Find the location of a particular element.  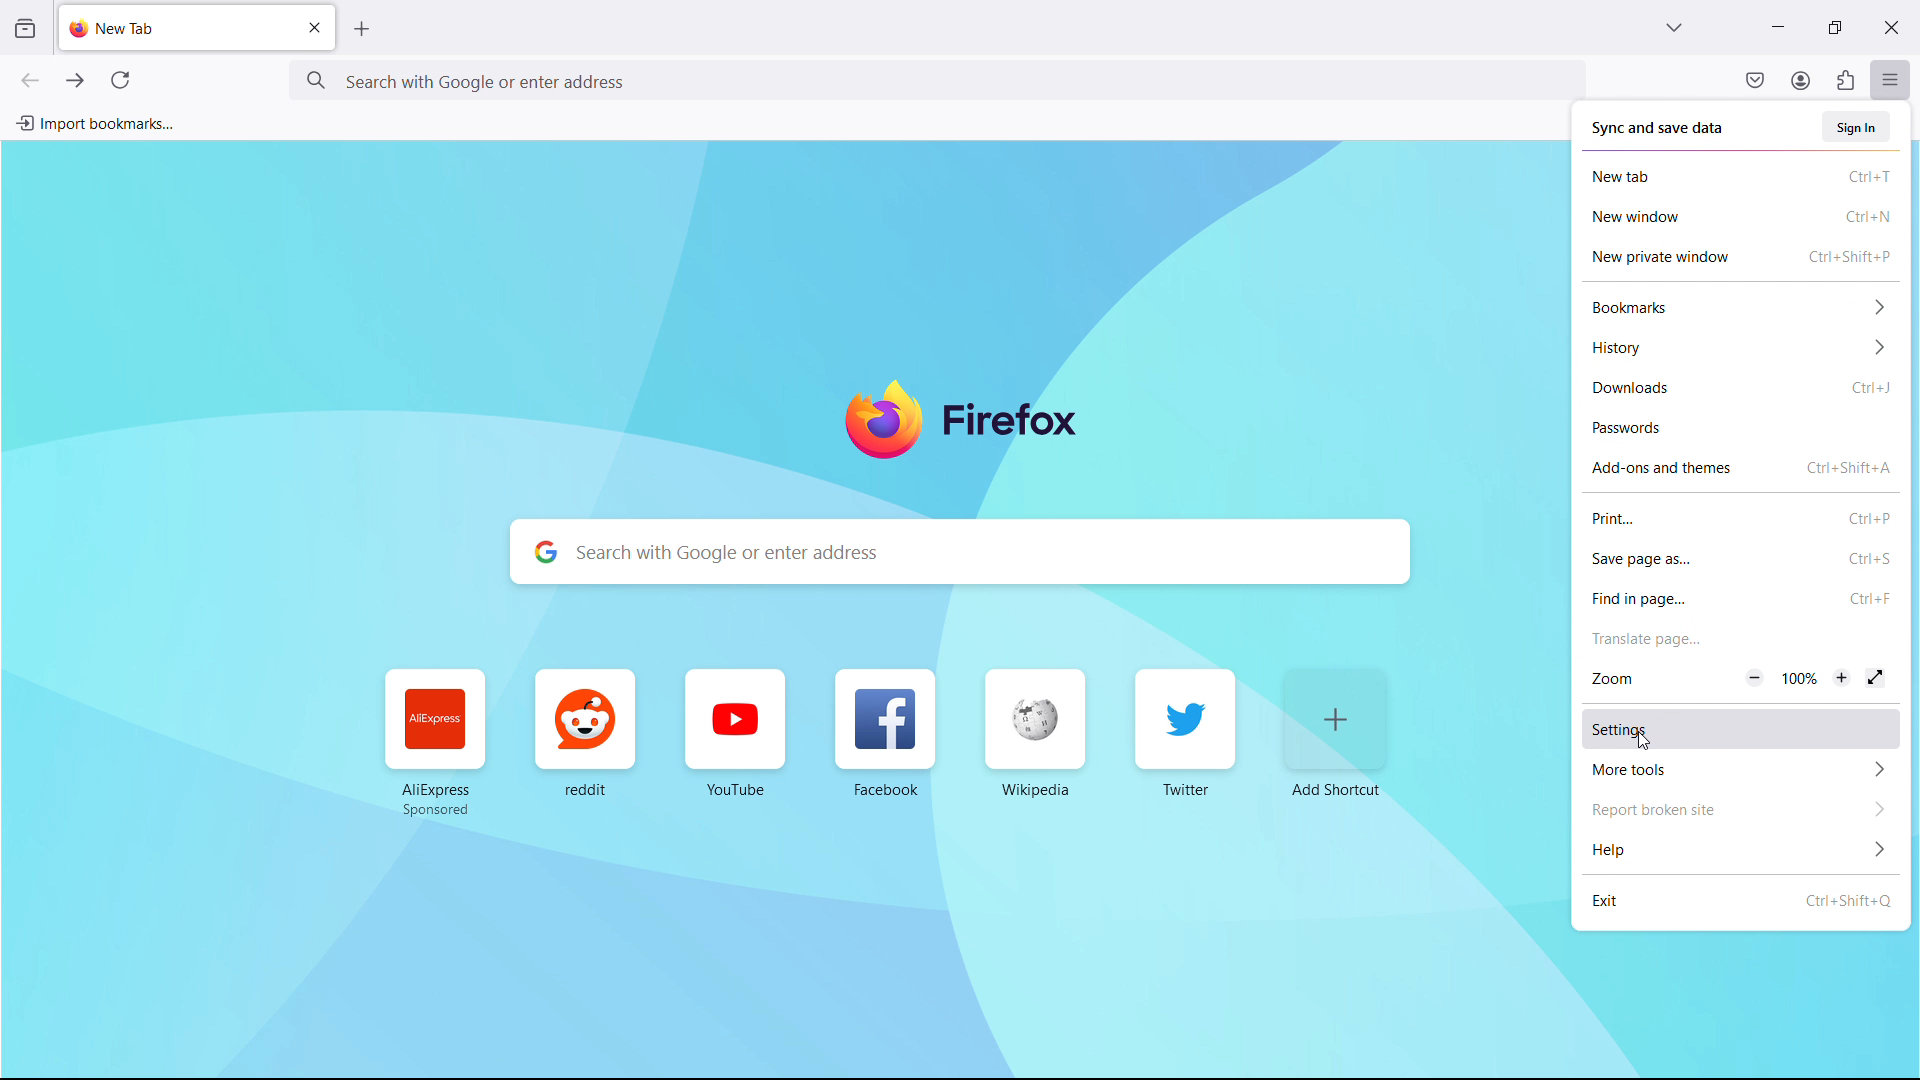

search with google or enter address is located at coordinates (936, 79).